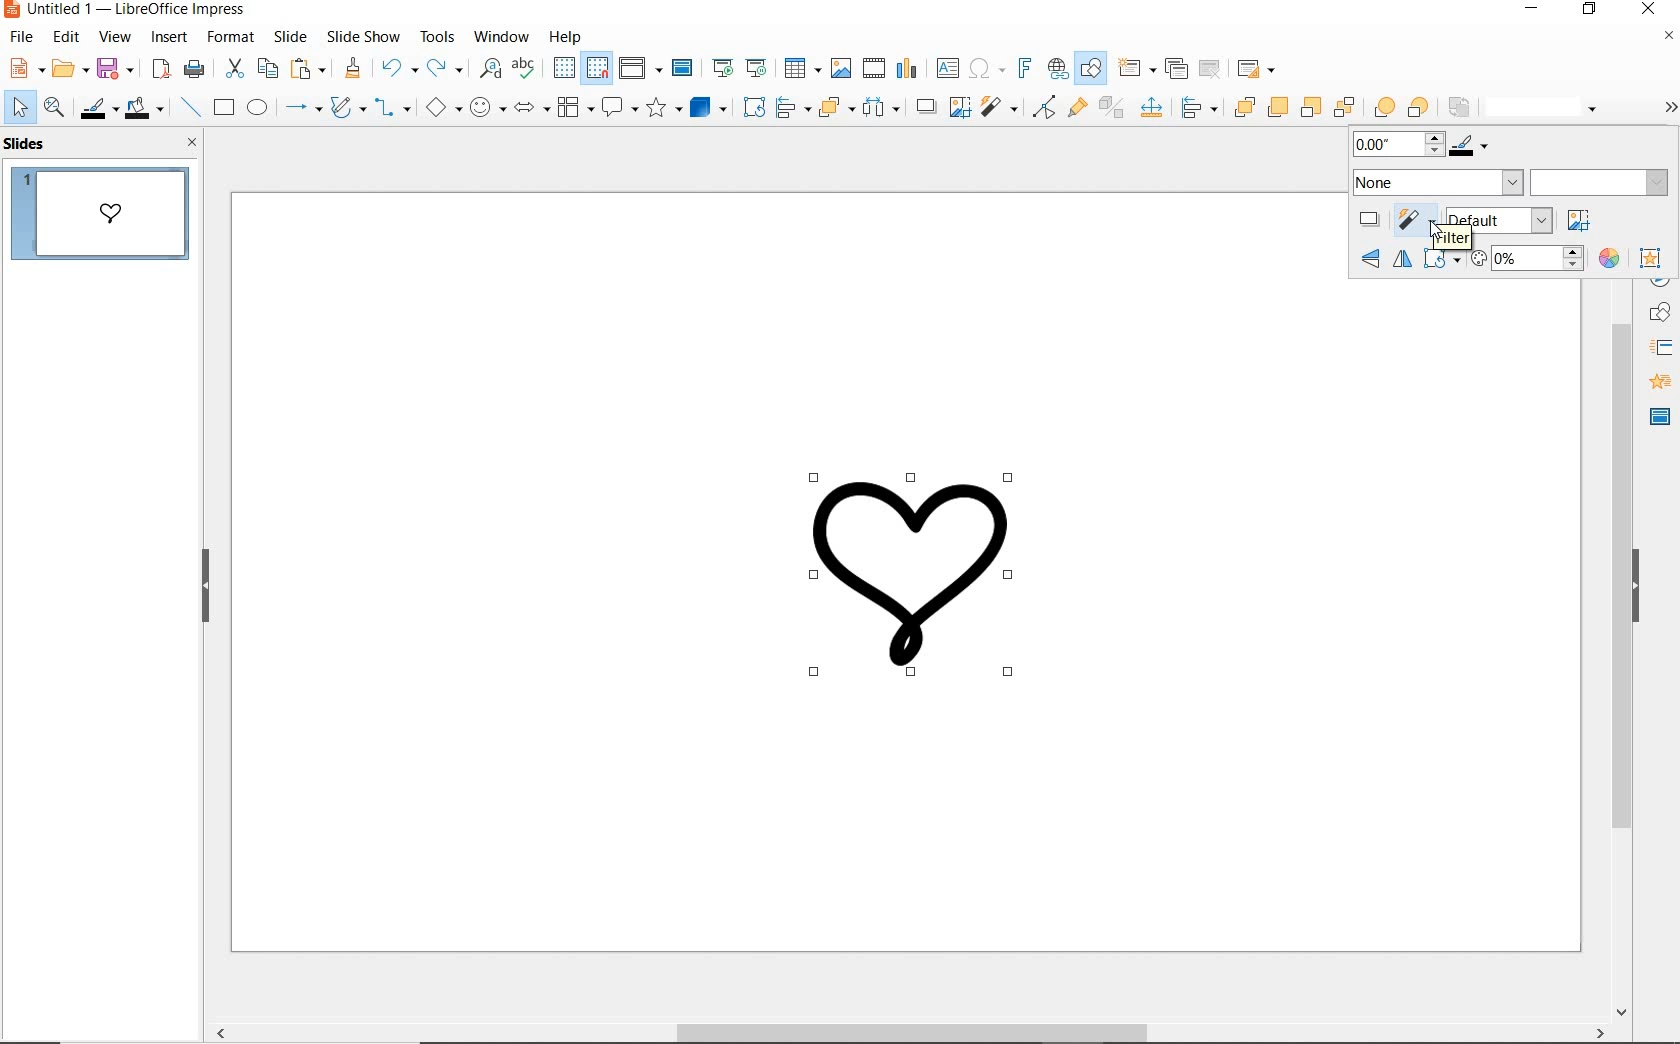 Image resolution: width=1680 pixels, height=1044 pixels. What do you see at coordinates (1660, 382) in the screenshot?
I see `ANIMATION` at bounding box center [1660, 382].